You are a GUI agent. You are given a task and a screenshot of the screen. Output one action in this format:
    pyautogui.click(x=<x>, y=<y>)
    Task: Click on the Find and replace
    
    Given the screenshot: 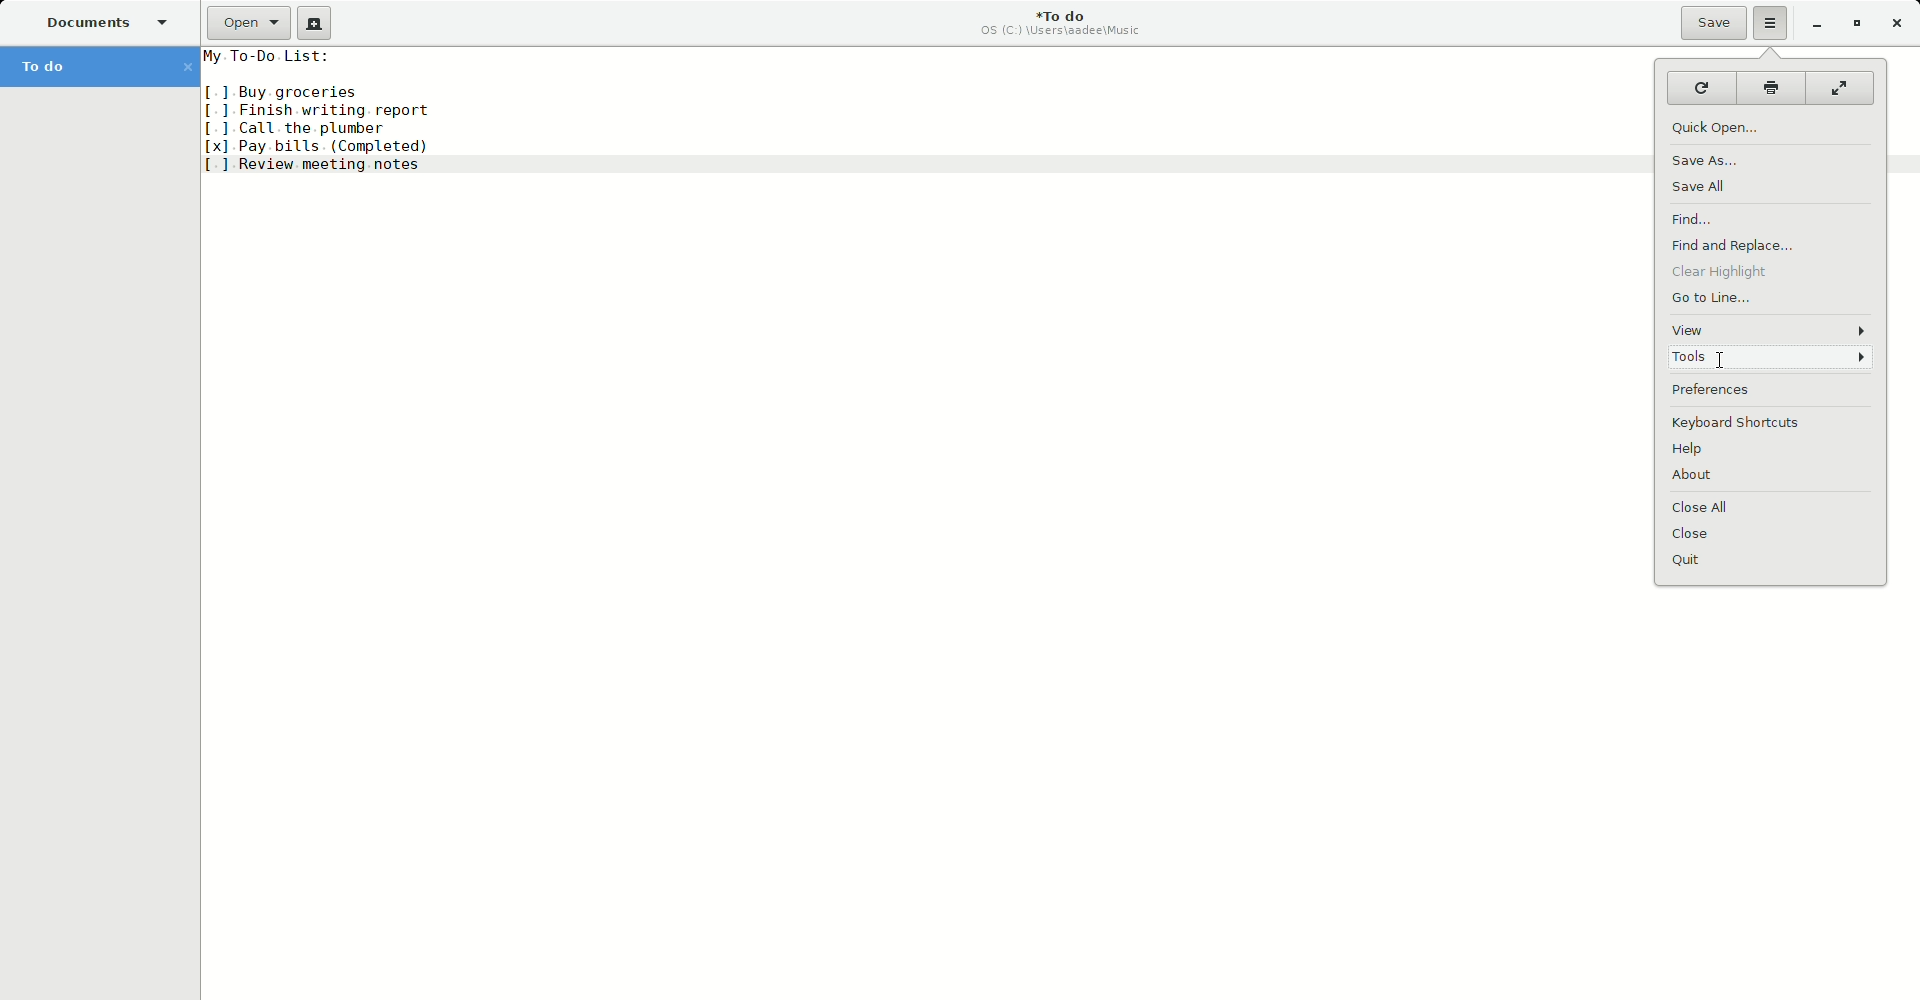 What is the action you would take?
    pyautogui.click(x=1734, y=246)
    